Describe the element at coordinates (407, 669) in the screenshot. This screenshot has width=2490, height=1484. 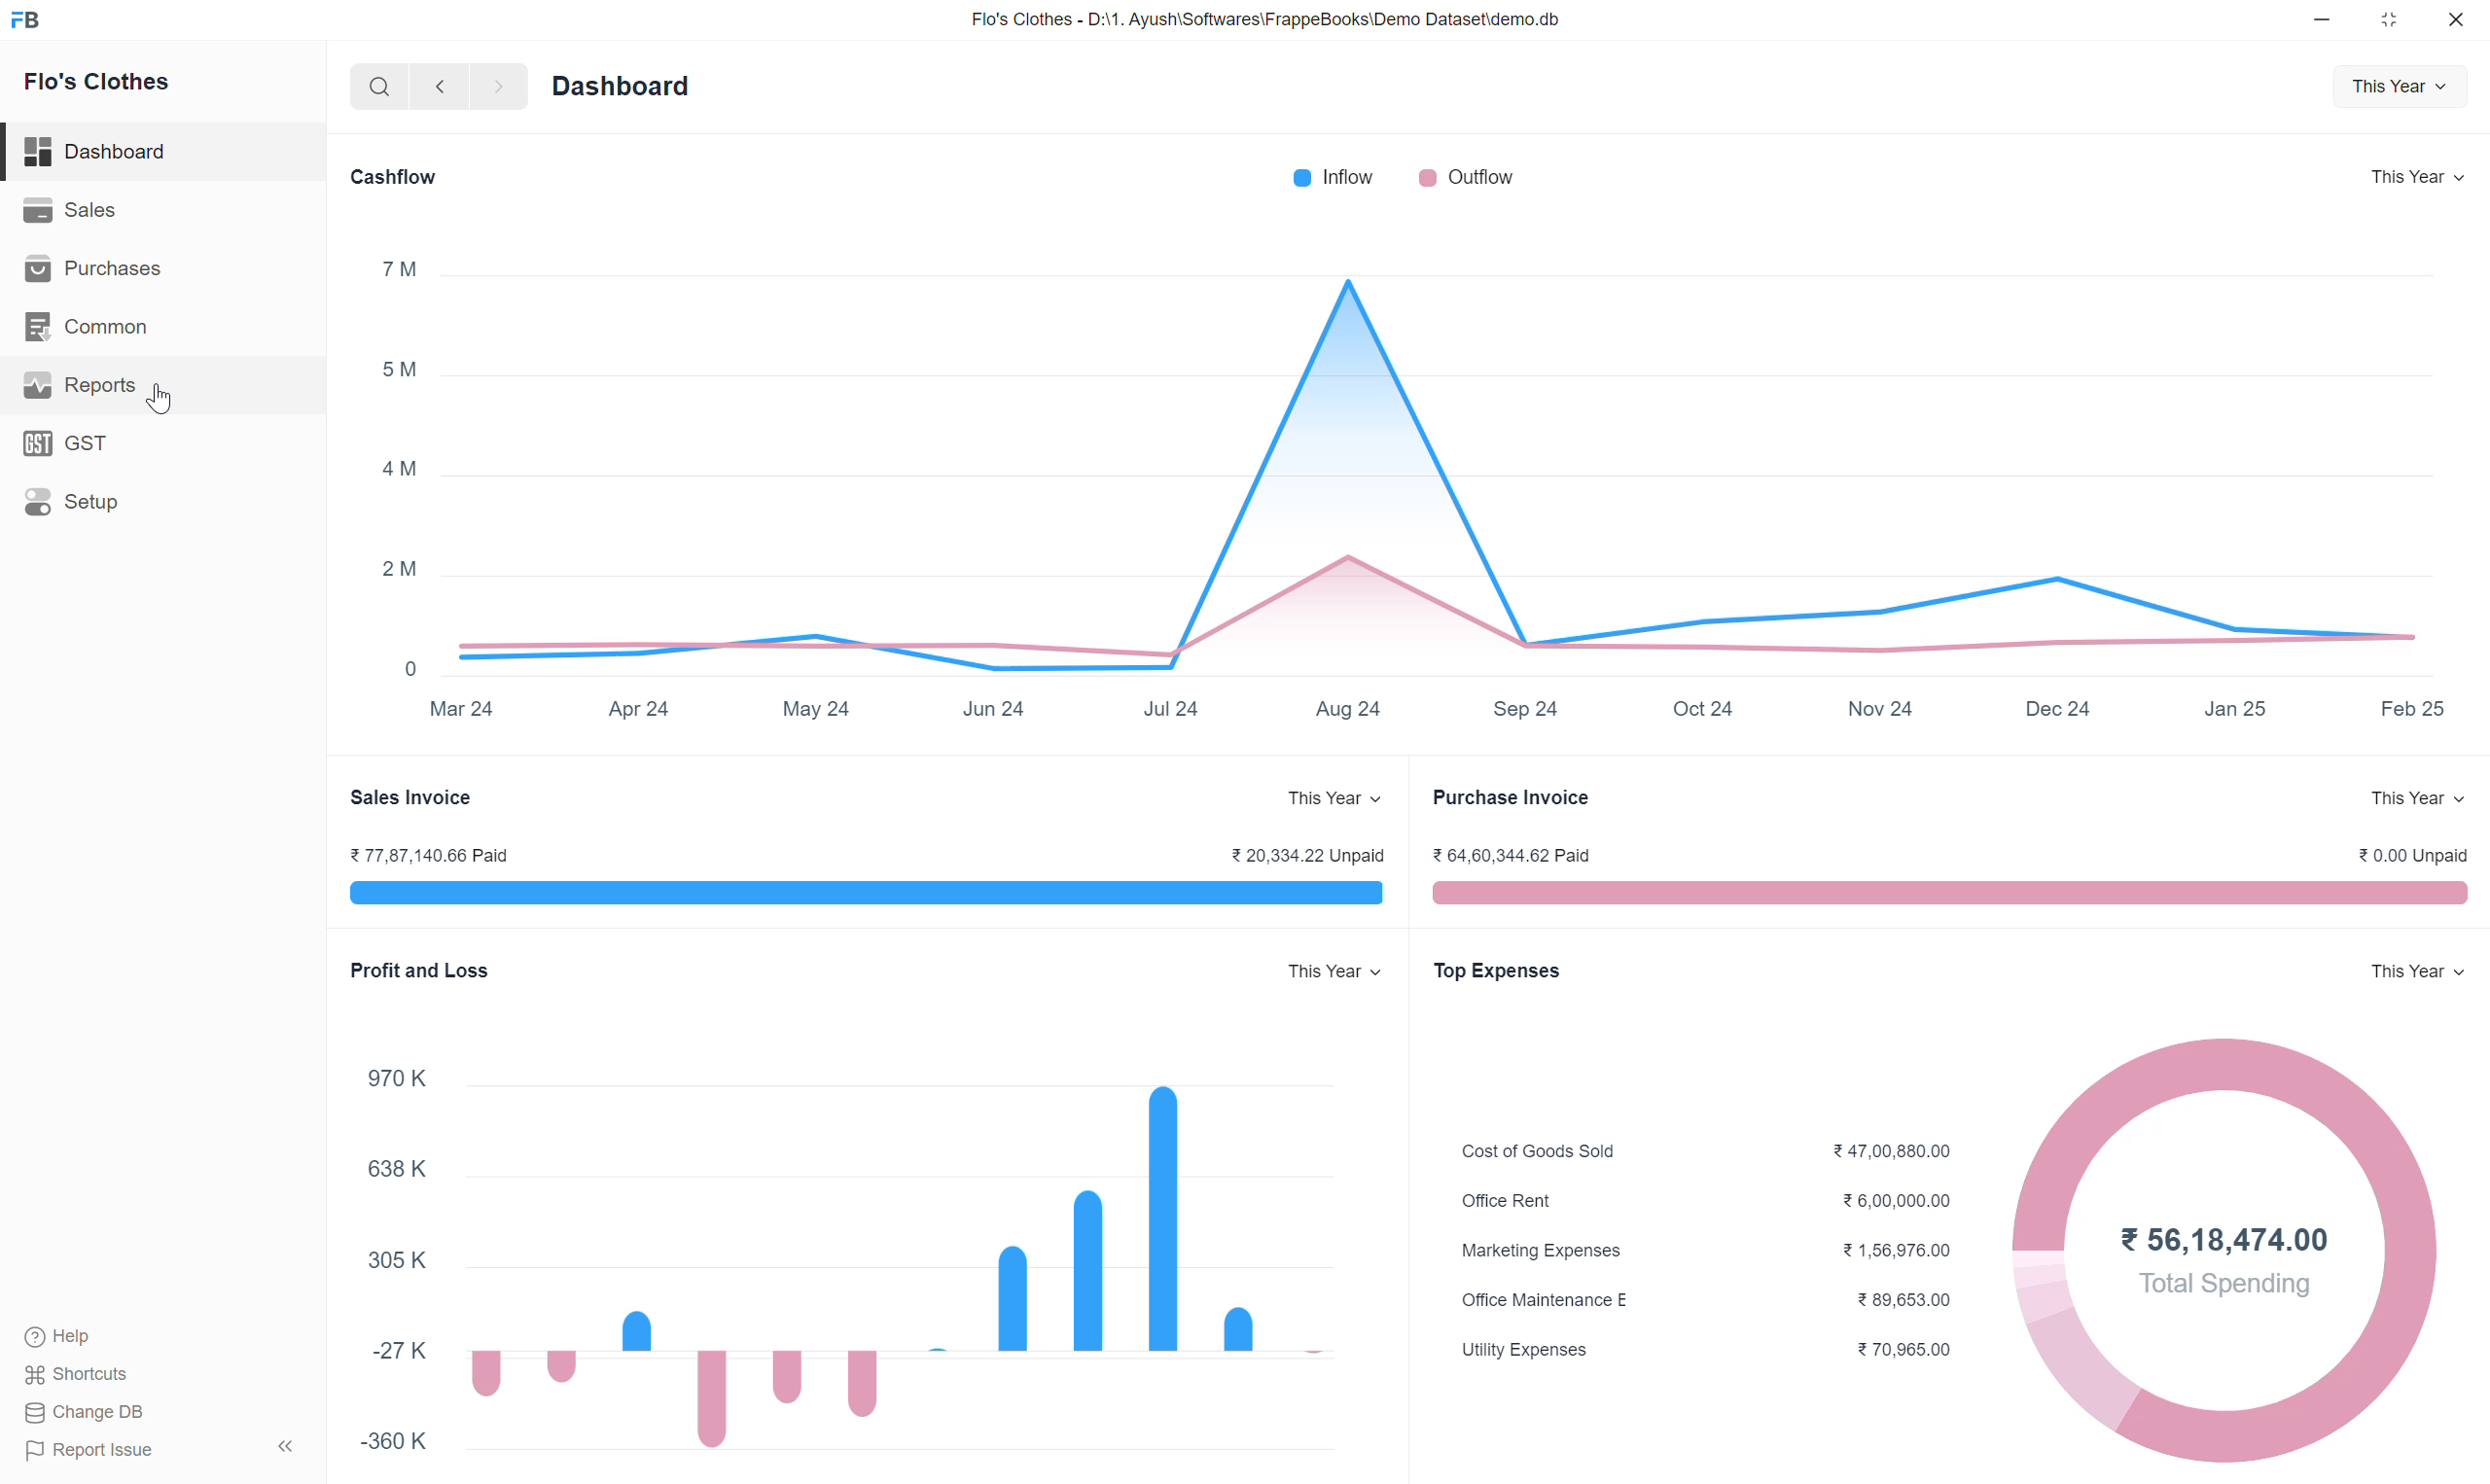
I see `0` at that location.